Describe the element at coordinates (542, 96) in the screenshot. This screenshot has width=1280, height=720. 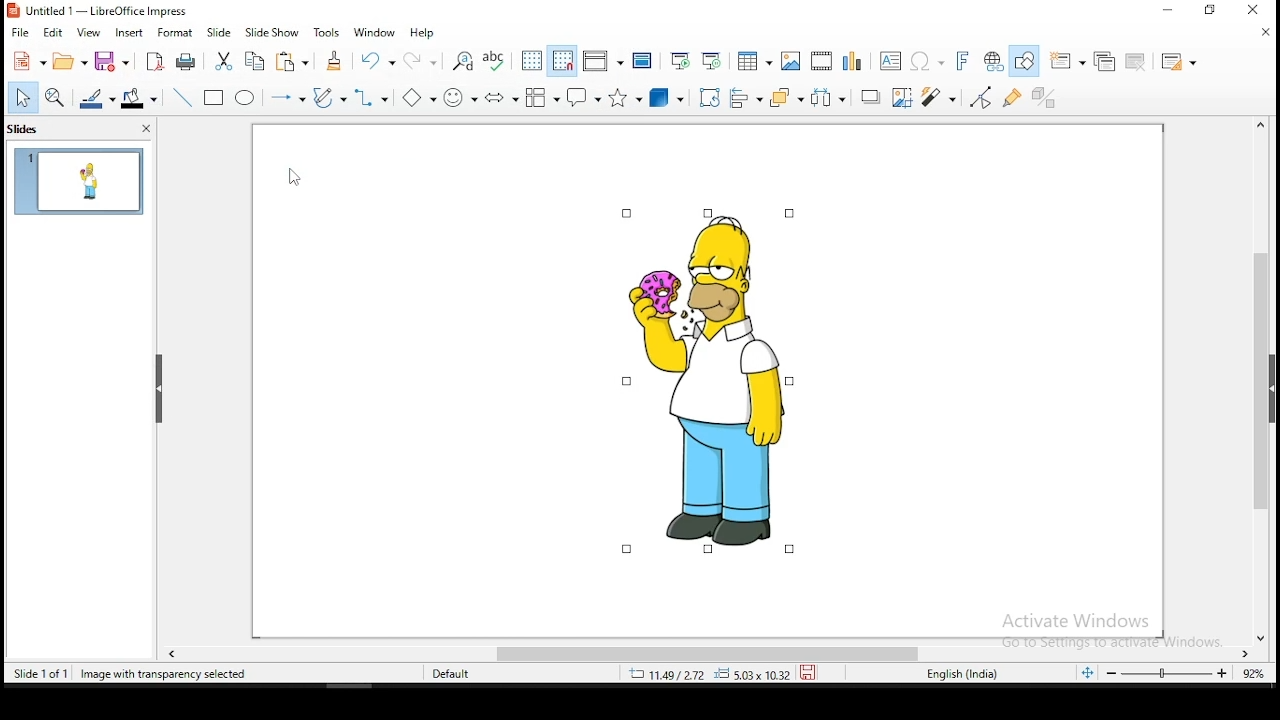
I see `flowchart` at that location.